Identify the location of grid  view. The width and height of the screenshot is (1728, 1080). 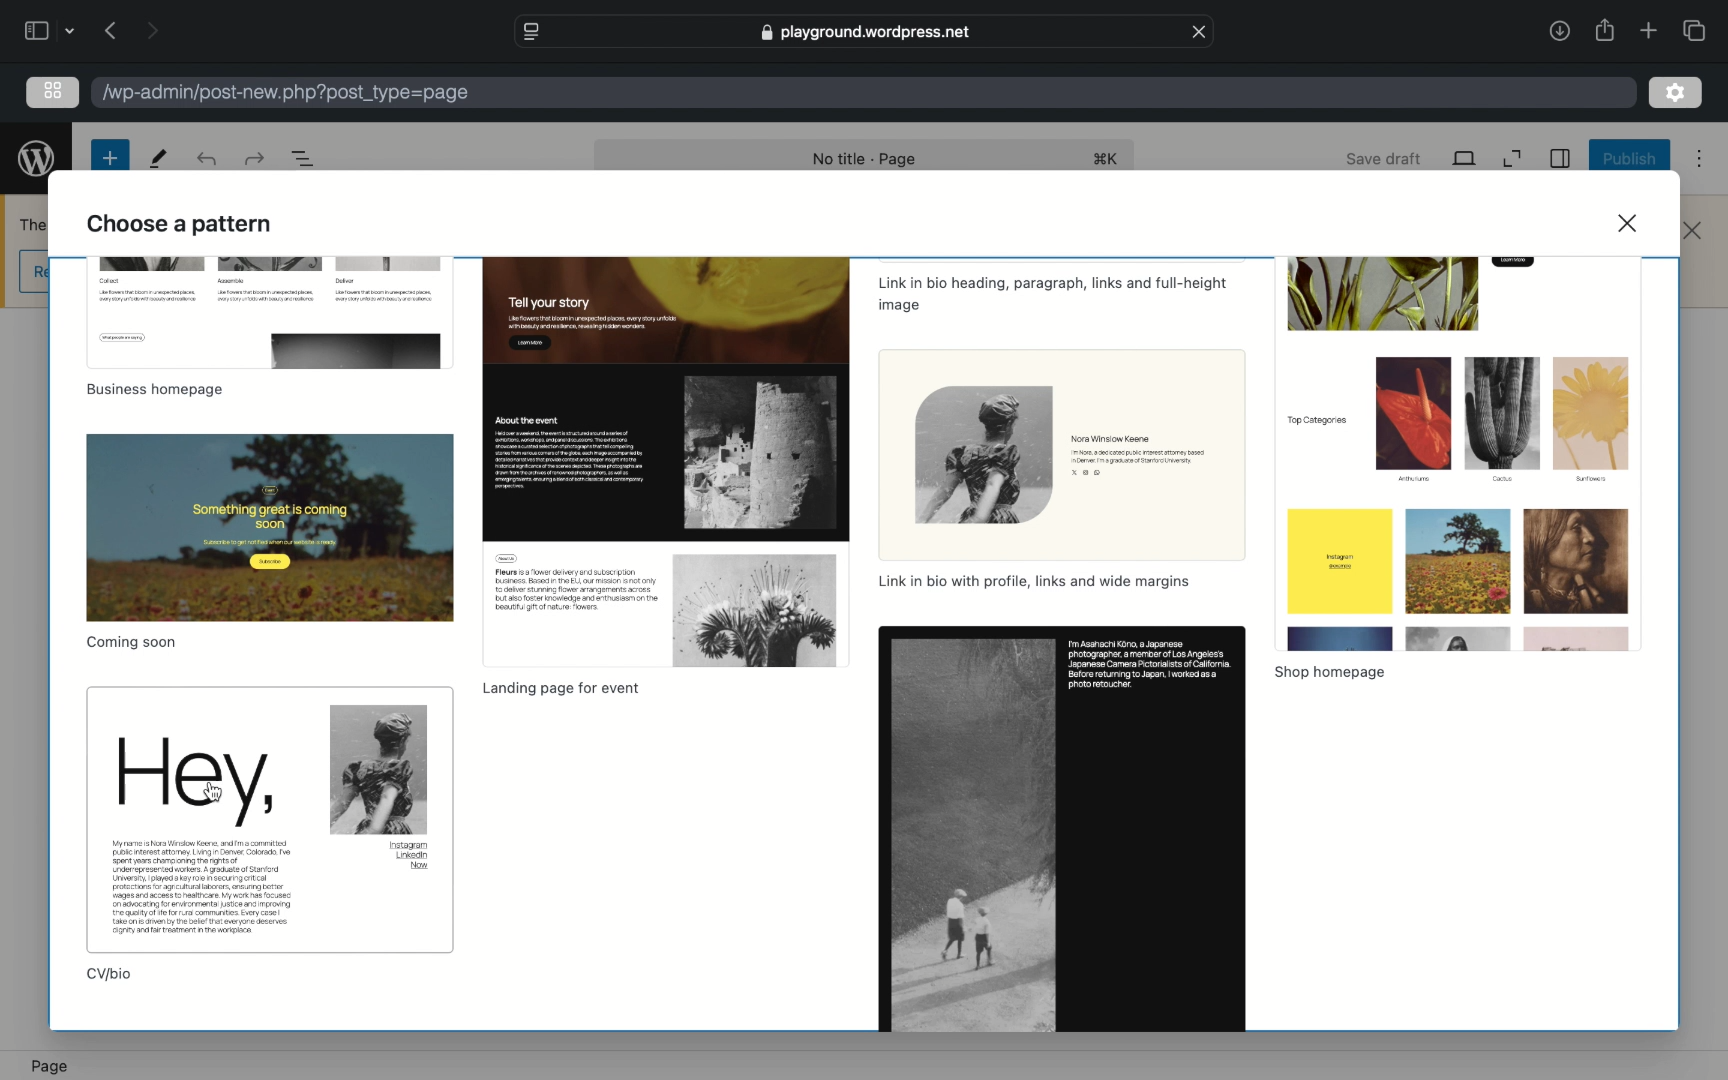
(54, 90).